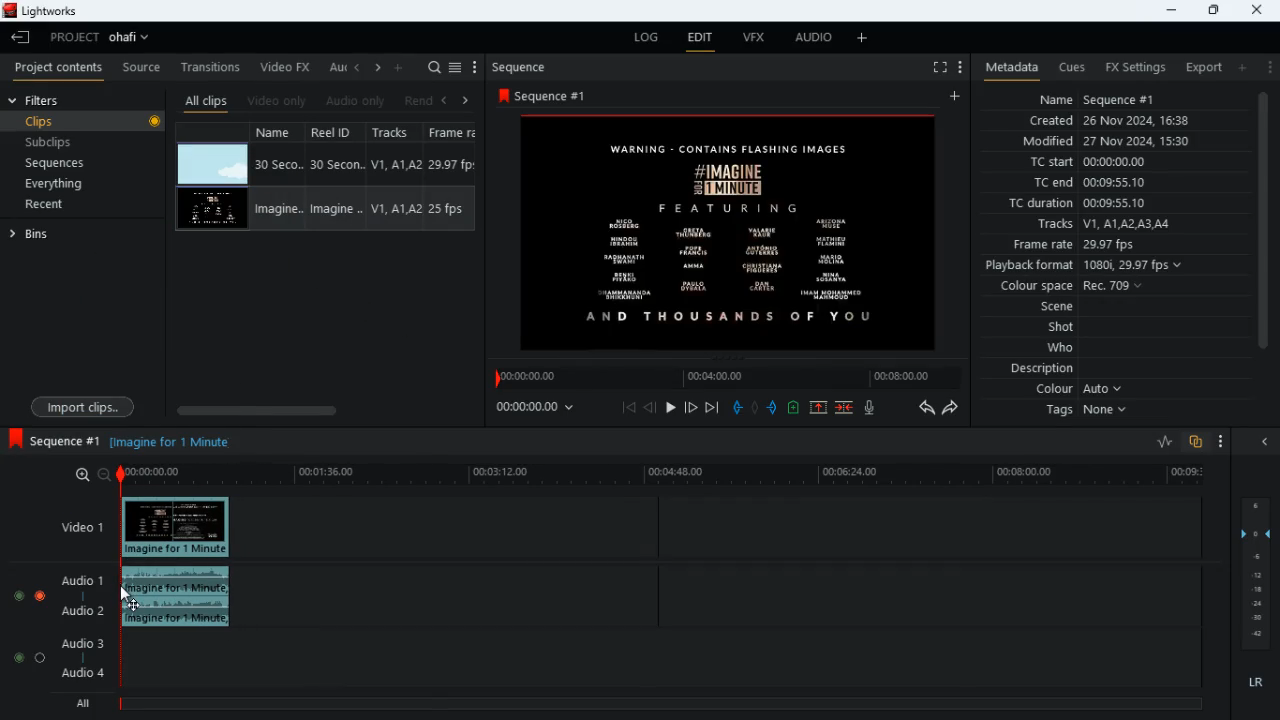 The image size is (1280, 720). What do you see at coordinates (14, 657) in the screenshot?
I see `toggle` at bounding box center [14, 657].